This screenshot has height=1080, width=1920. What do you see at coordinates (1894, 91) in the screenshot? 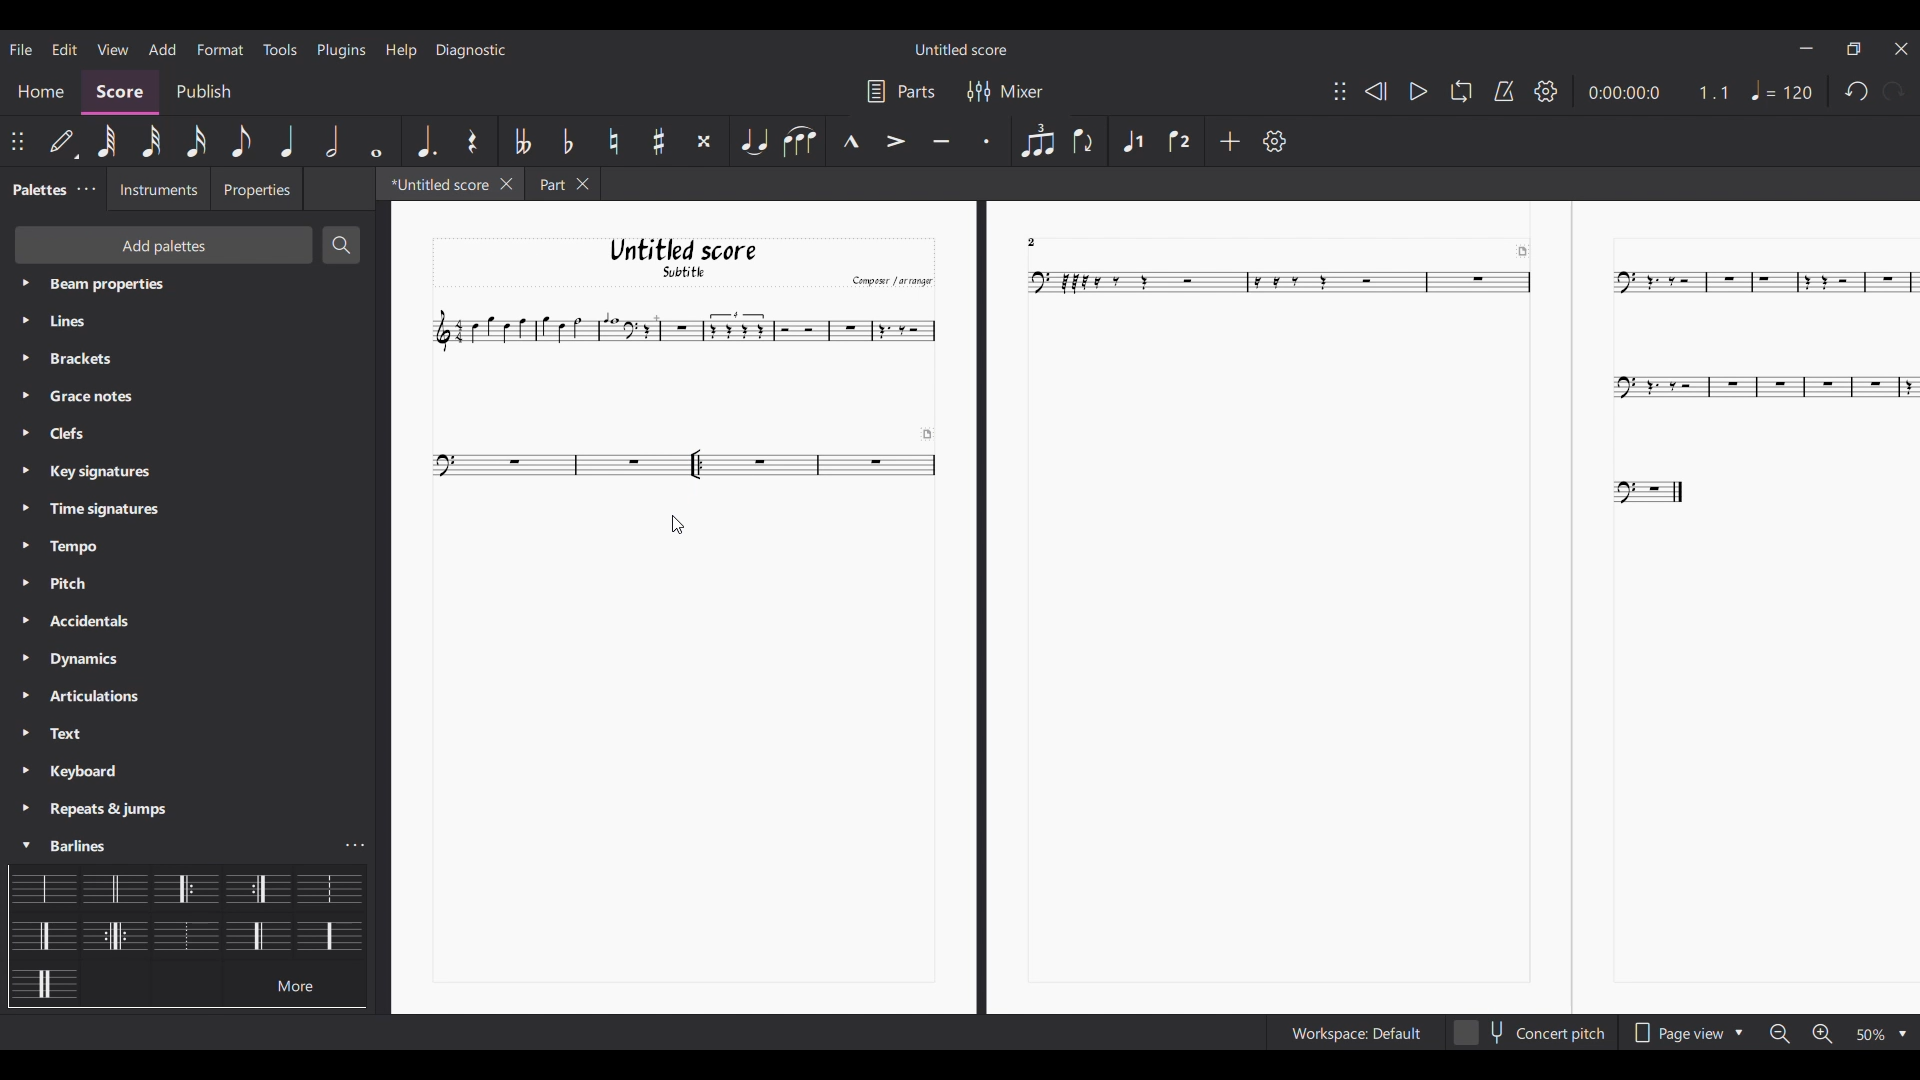
I see `Redo` at bounding box center [1894, 91].